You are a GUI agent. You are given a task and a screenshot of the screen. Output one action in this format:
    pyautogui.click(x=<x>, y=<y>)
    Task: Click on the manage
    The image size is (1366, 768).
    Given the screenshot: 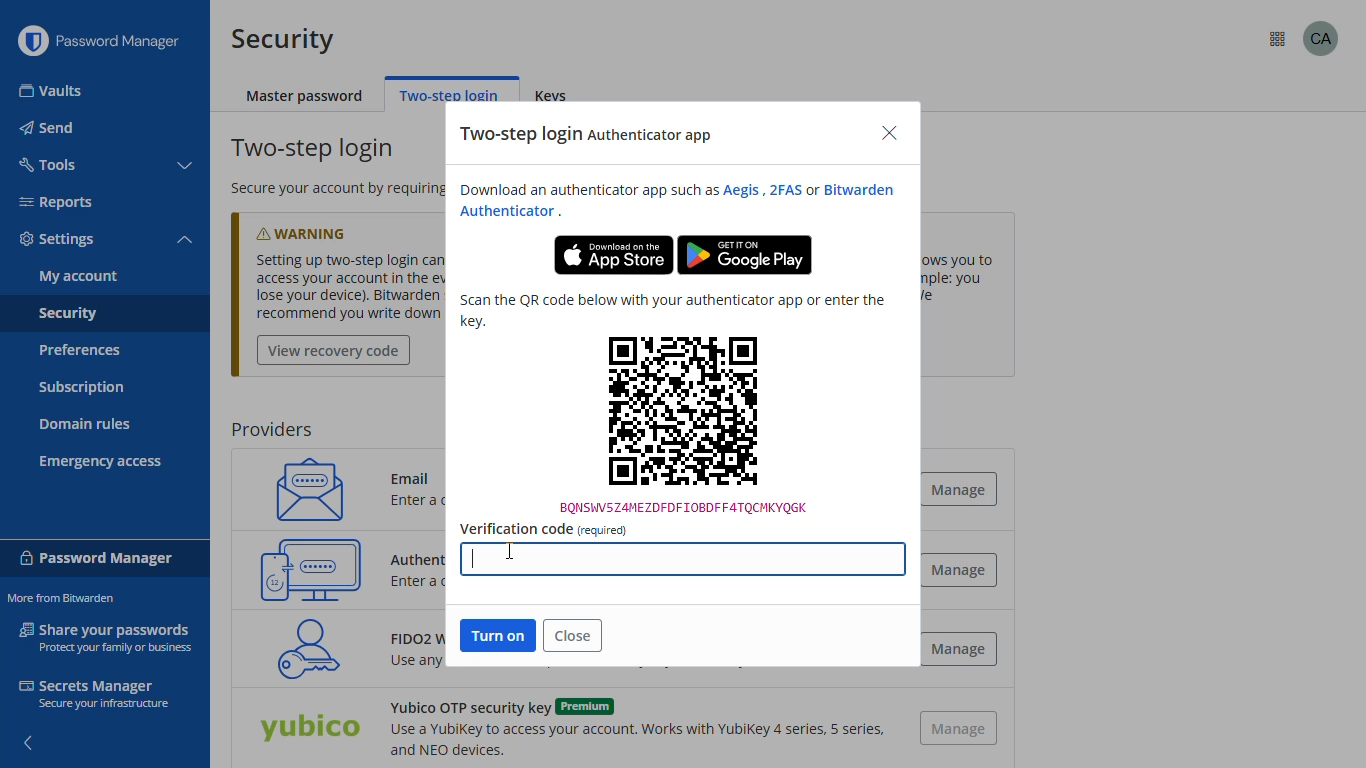 What is the action you would take?
    pyautogui.click(x=958, y=649)
    